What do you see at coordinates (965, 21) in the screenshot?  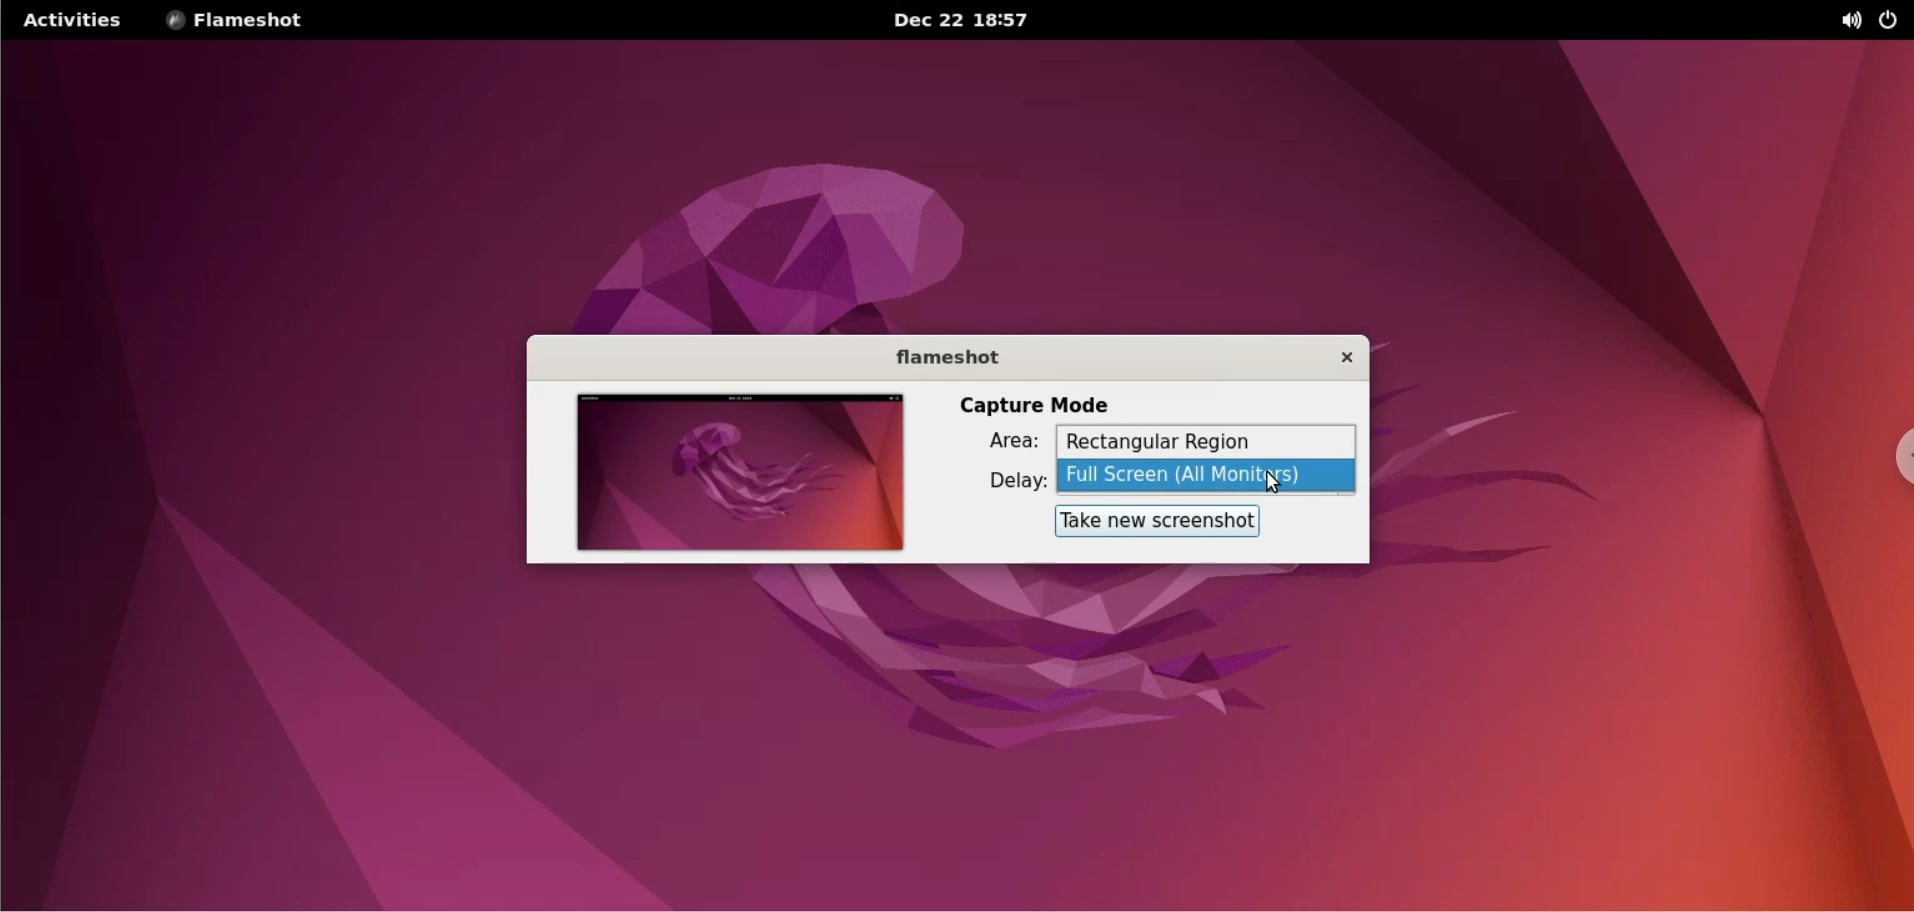 I see `Dec 22 18:57` at bounding box center [965, 21].